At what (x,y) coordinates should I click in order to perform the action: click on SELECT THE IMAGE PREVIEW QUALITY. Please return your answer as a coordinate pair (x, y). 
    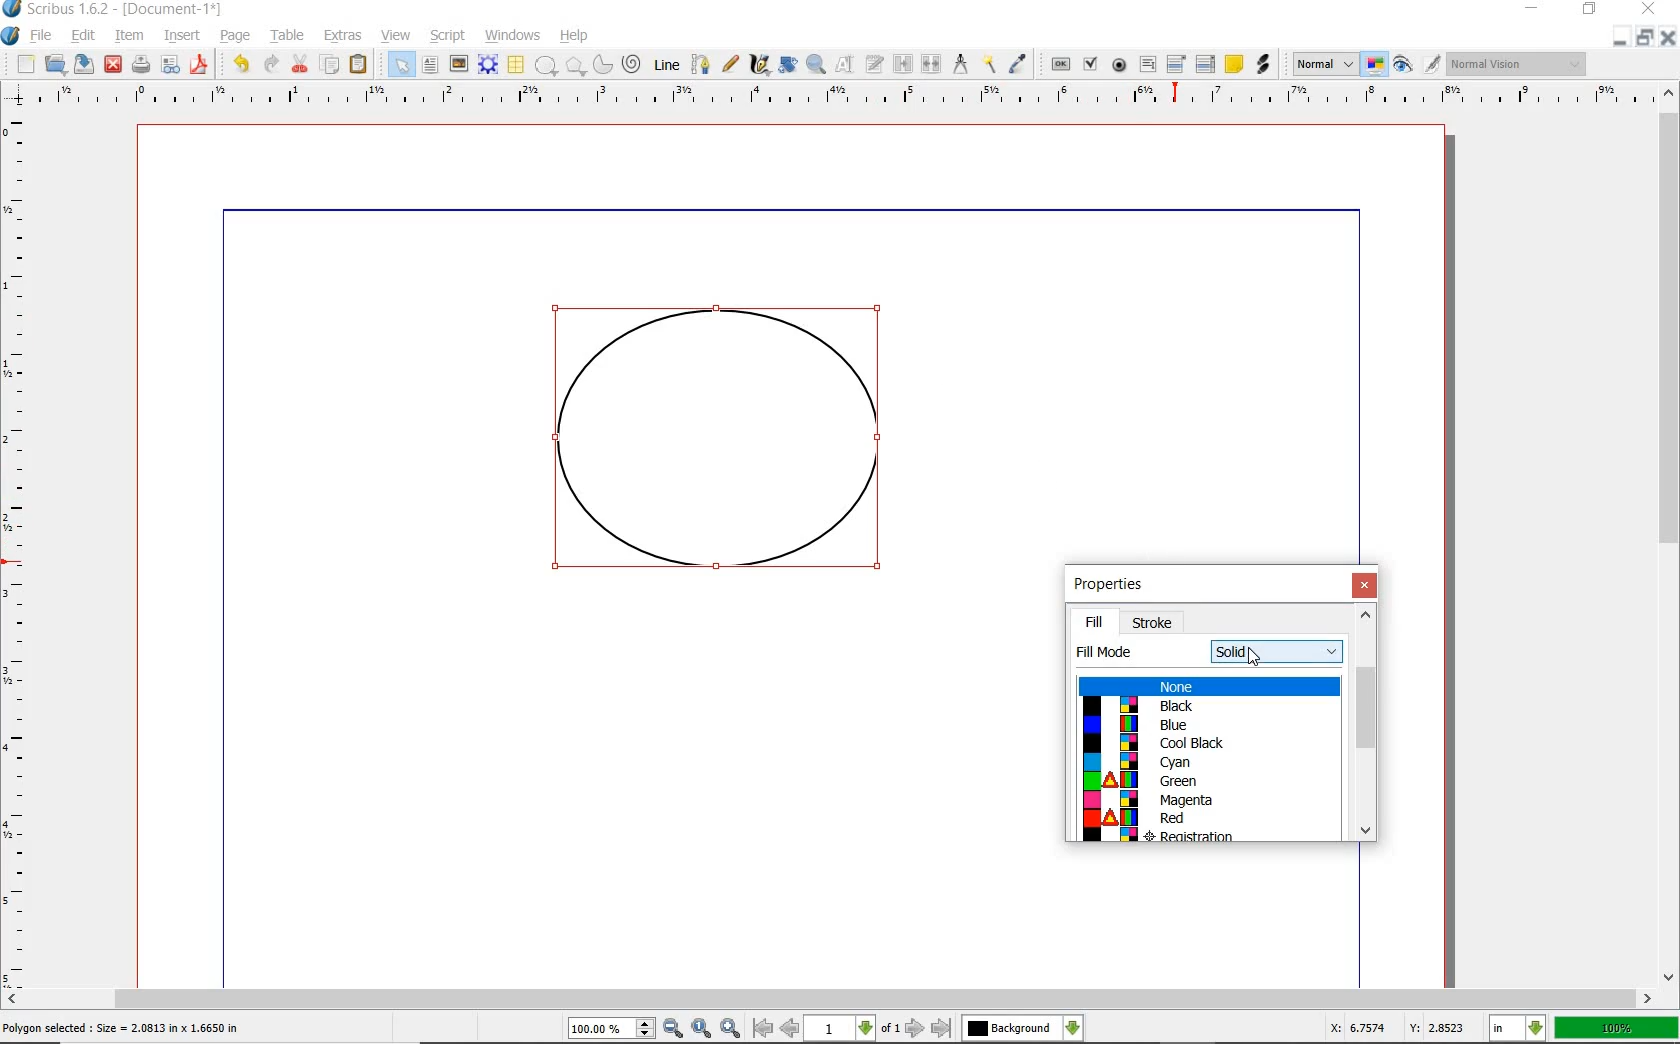
    Looking at the image, I should click on (1325, 64).